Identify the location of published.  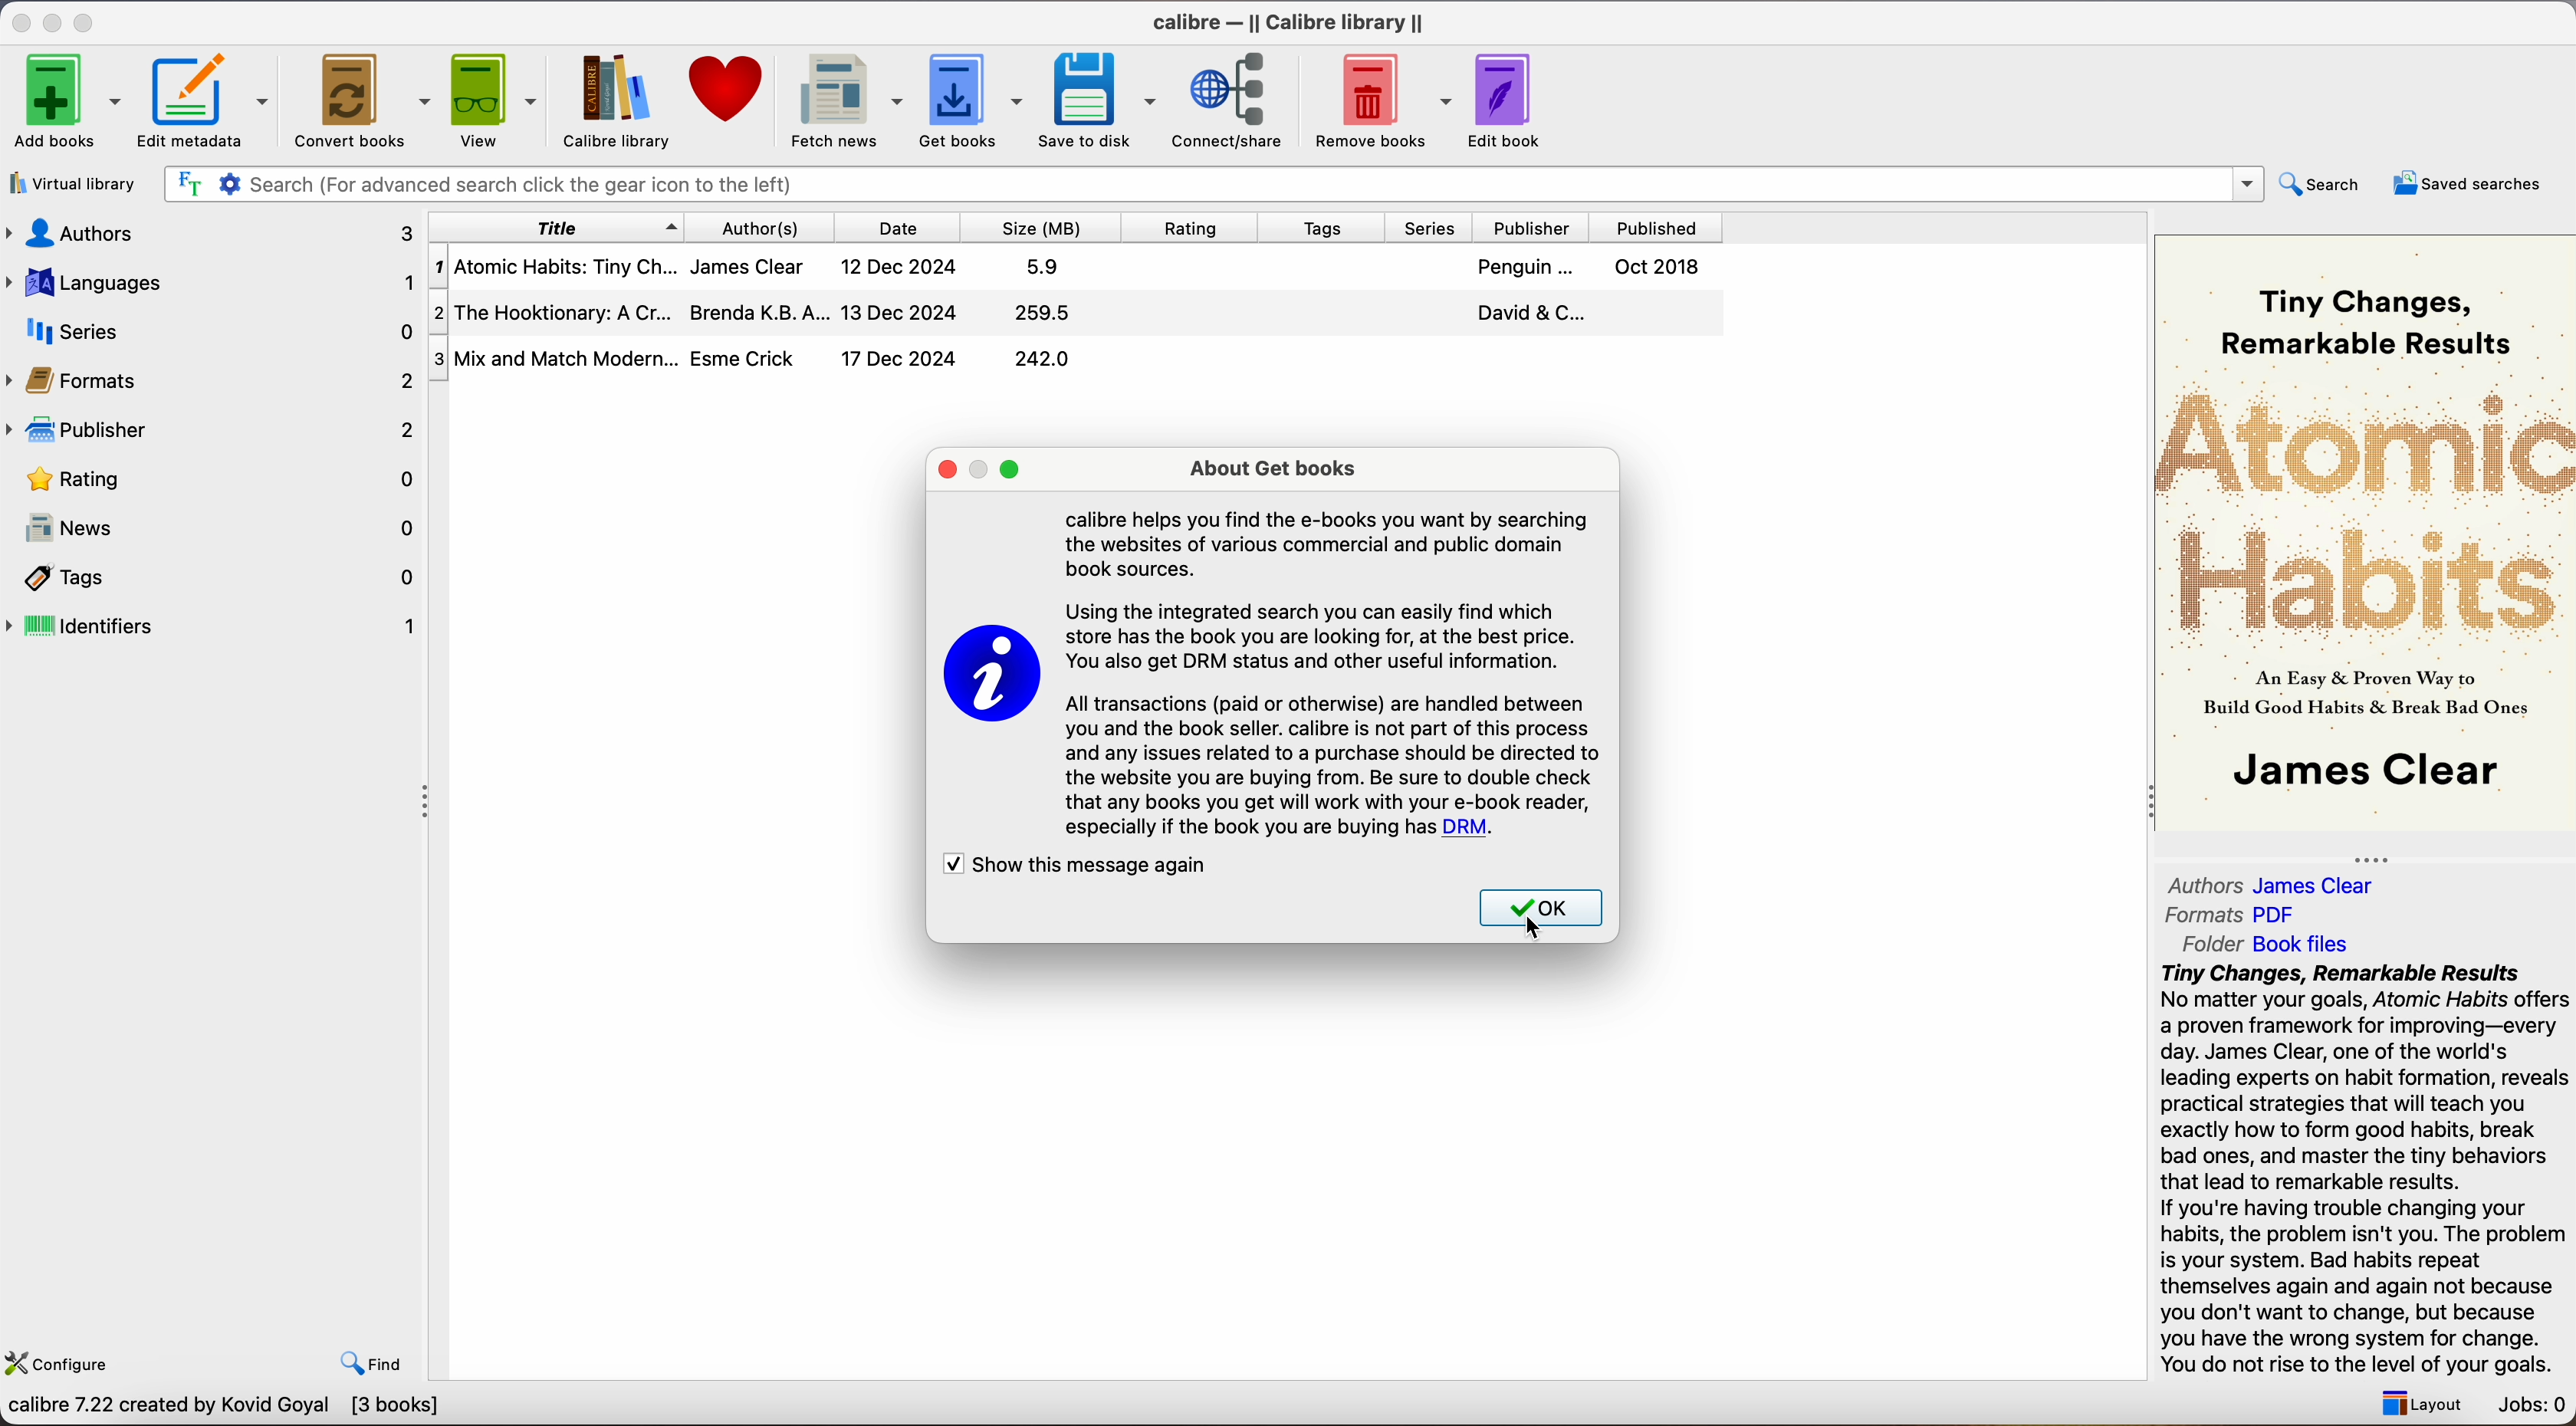
(1661, 228).